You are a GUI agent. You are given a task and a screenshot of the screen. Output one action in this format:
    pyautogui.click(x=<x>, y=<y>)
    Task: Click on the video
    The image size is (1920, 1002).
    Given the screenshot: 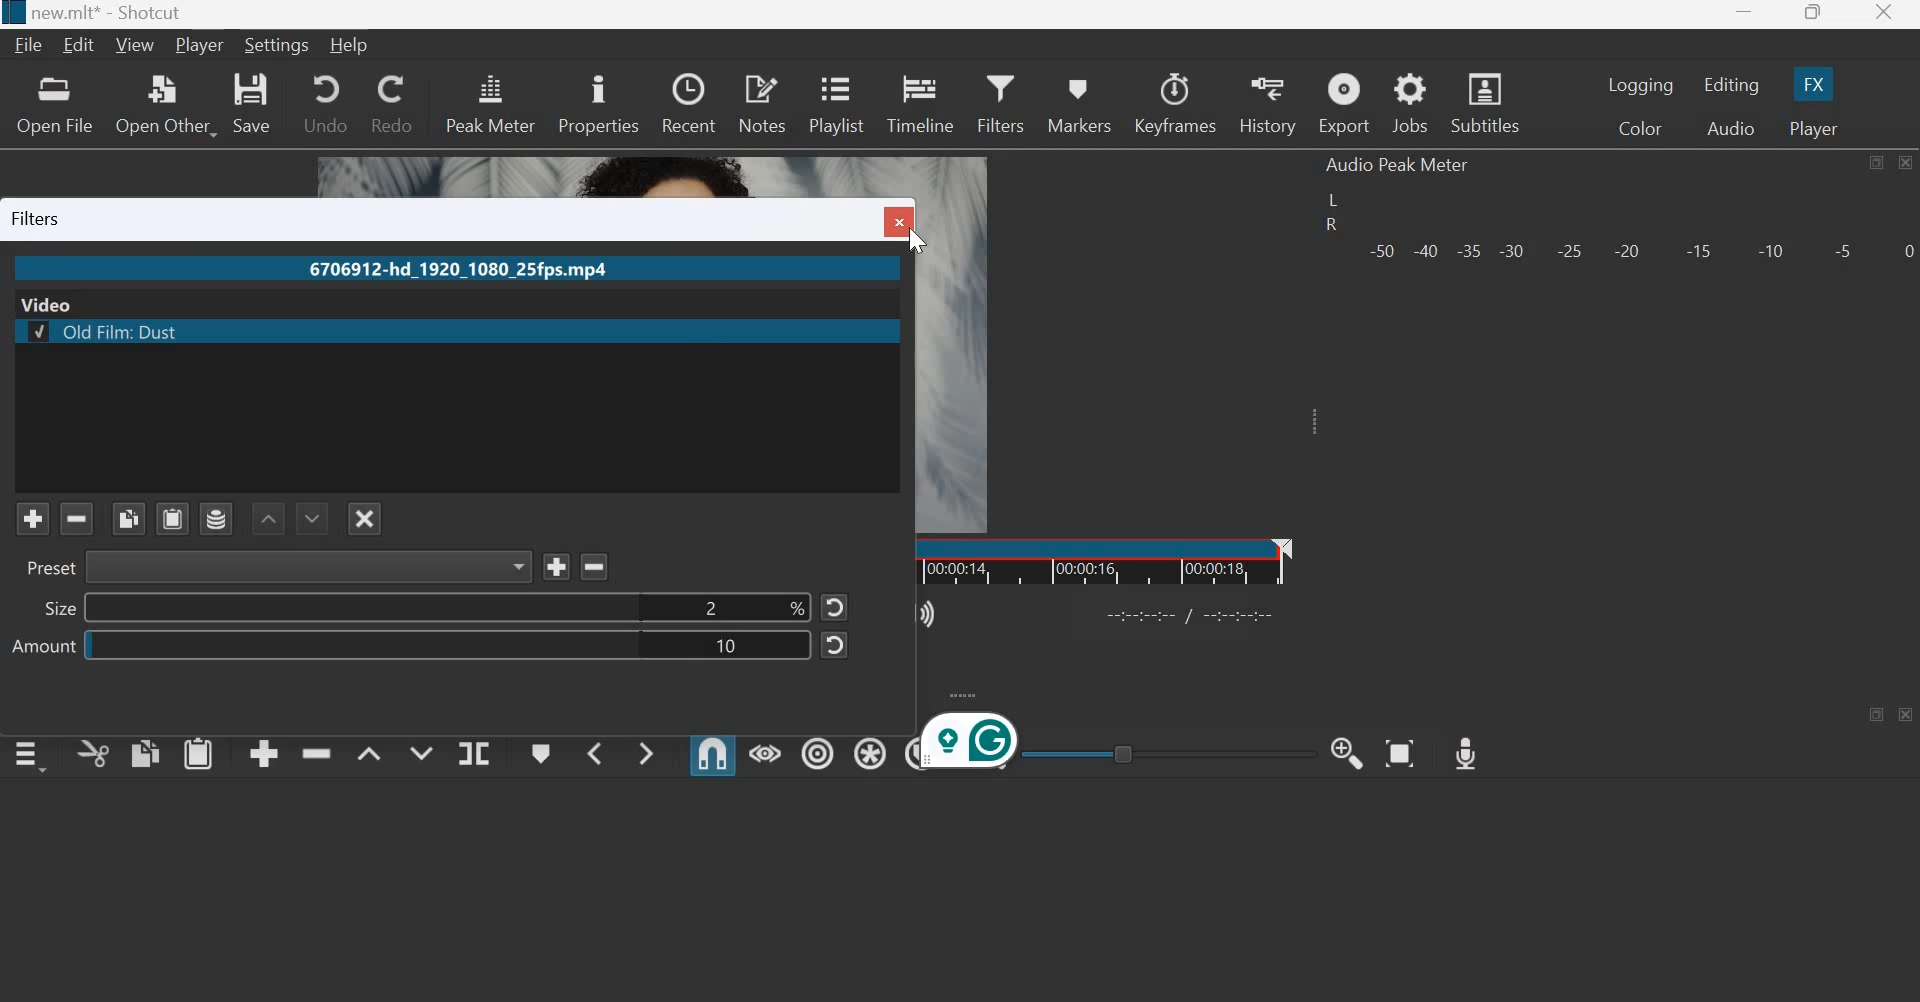 What is the action you would take?
    pyautogui.click(x=52, y=303)
    